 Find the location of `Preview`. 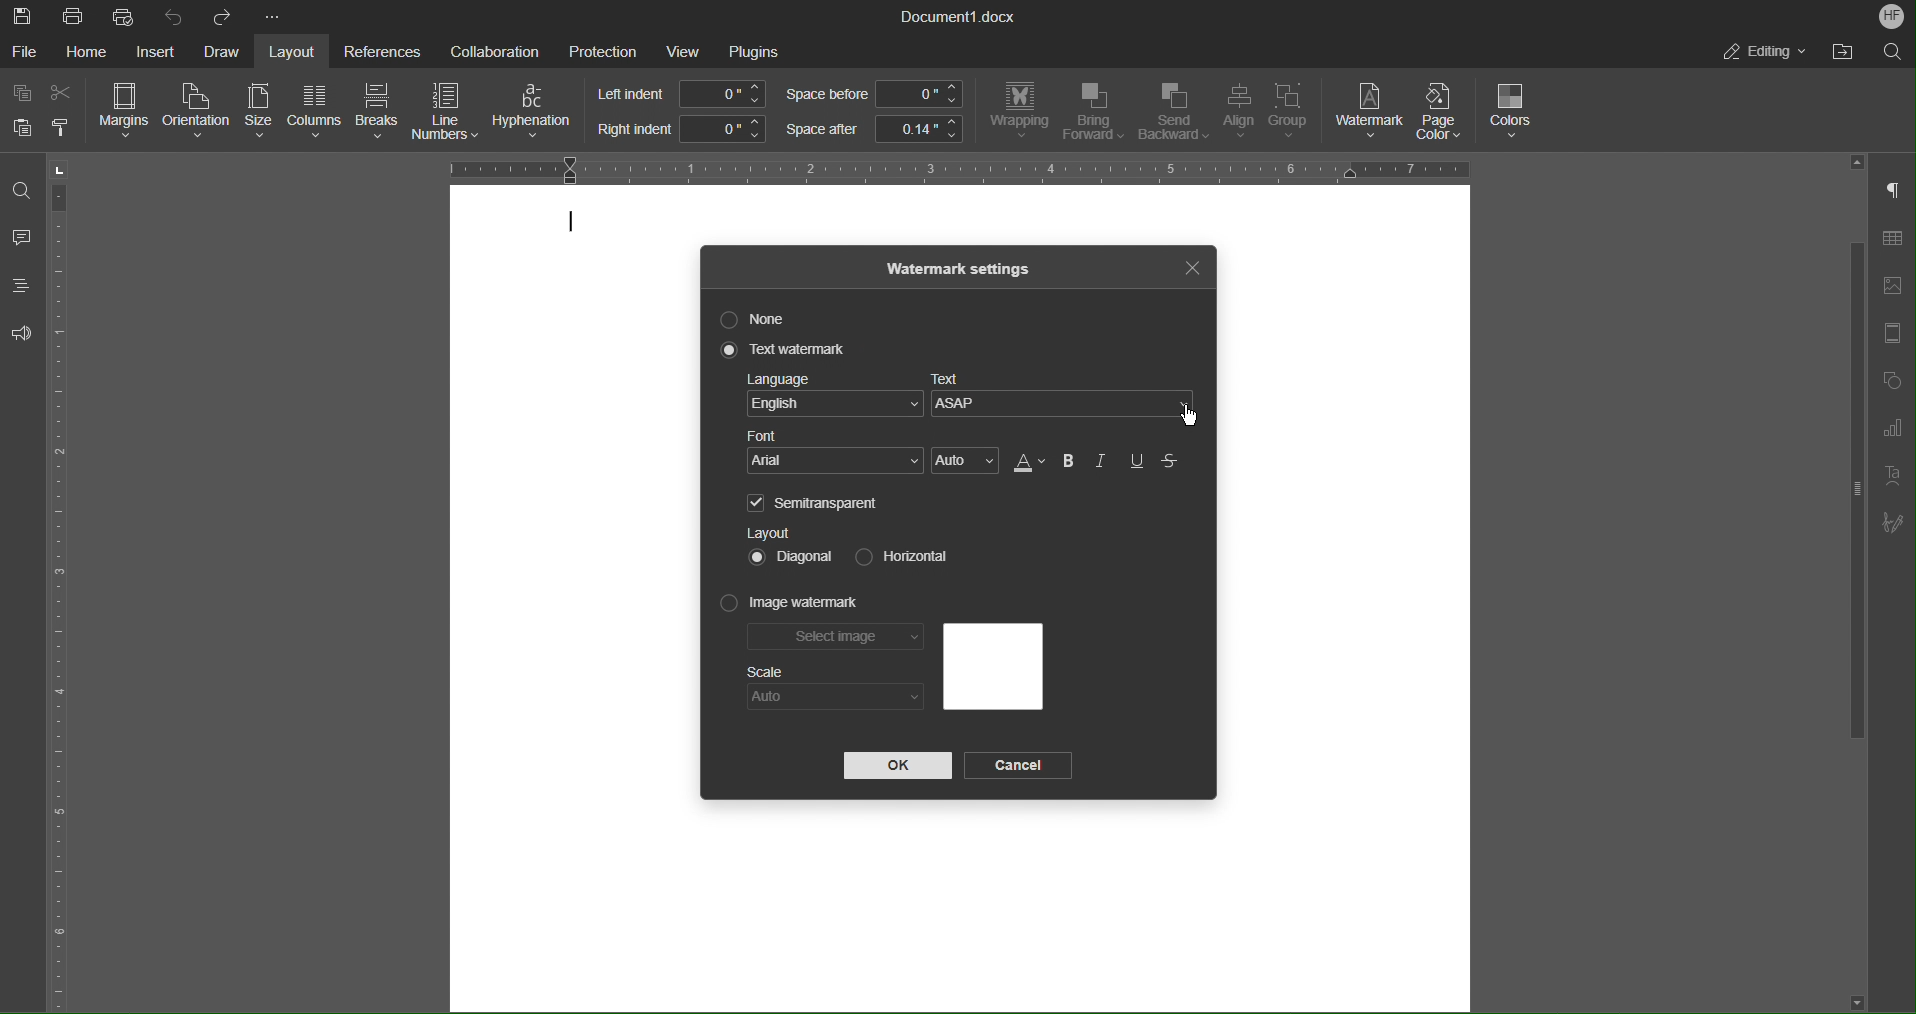

Preview is located at coordinates (992, 667).